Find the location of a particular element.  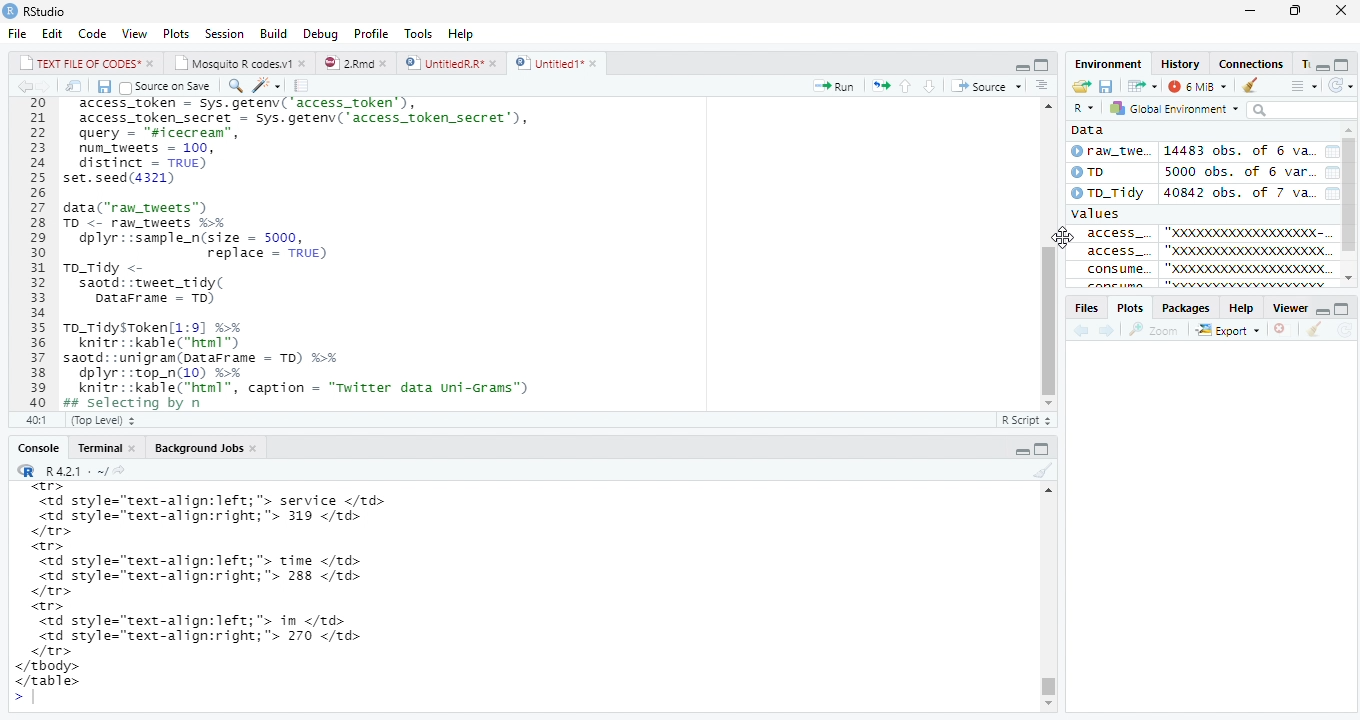

History is located at coordinates (1179, 62).